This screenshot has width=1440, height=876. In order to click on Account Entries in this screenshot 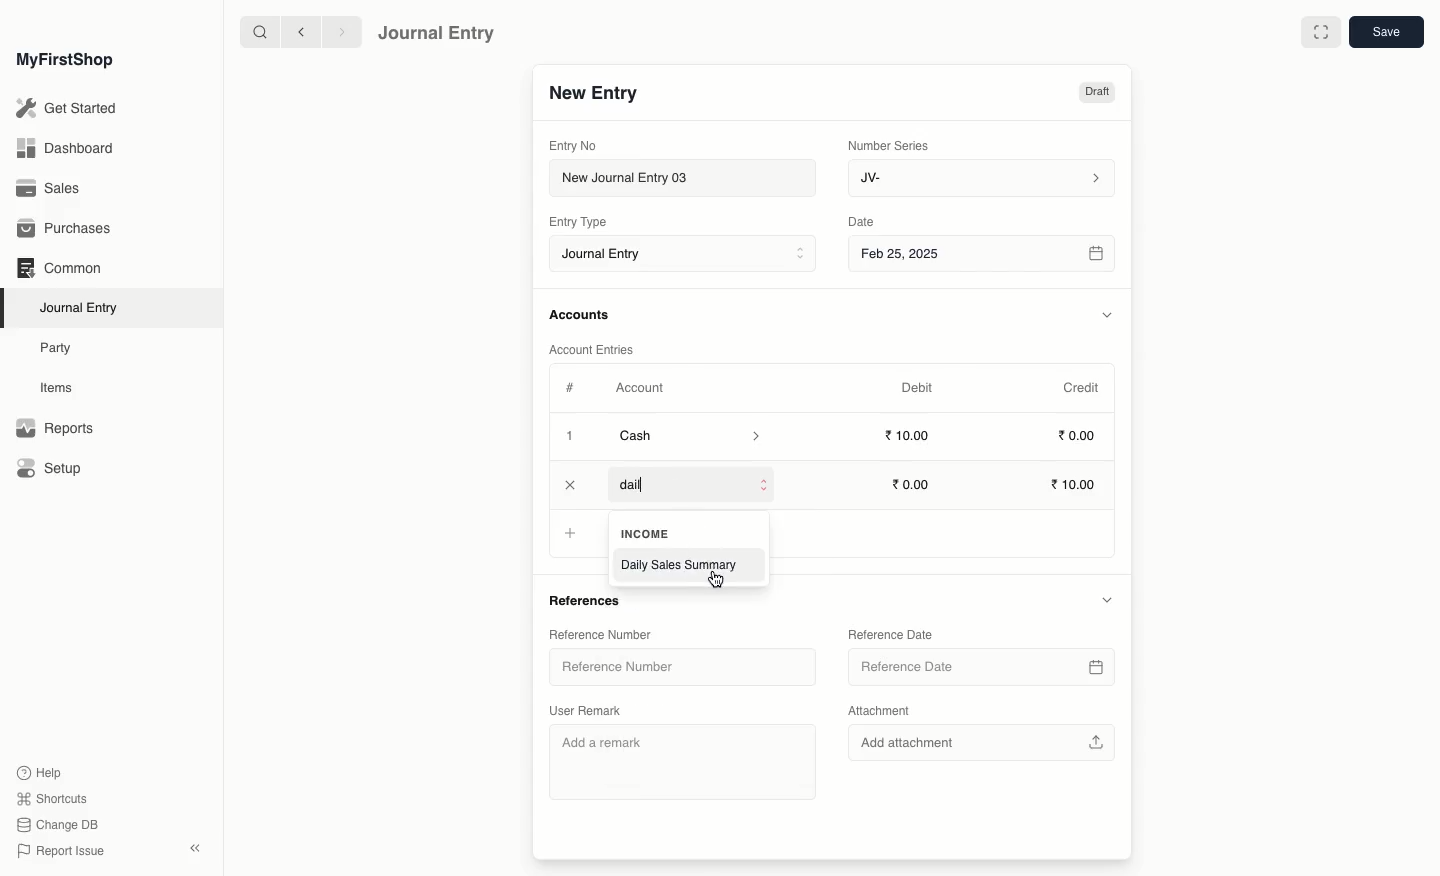, I will do `click(599, 350)`.